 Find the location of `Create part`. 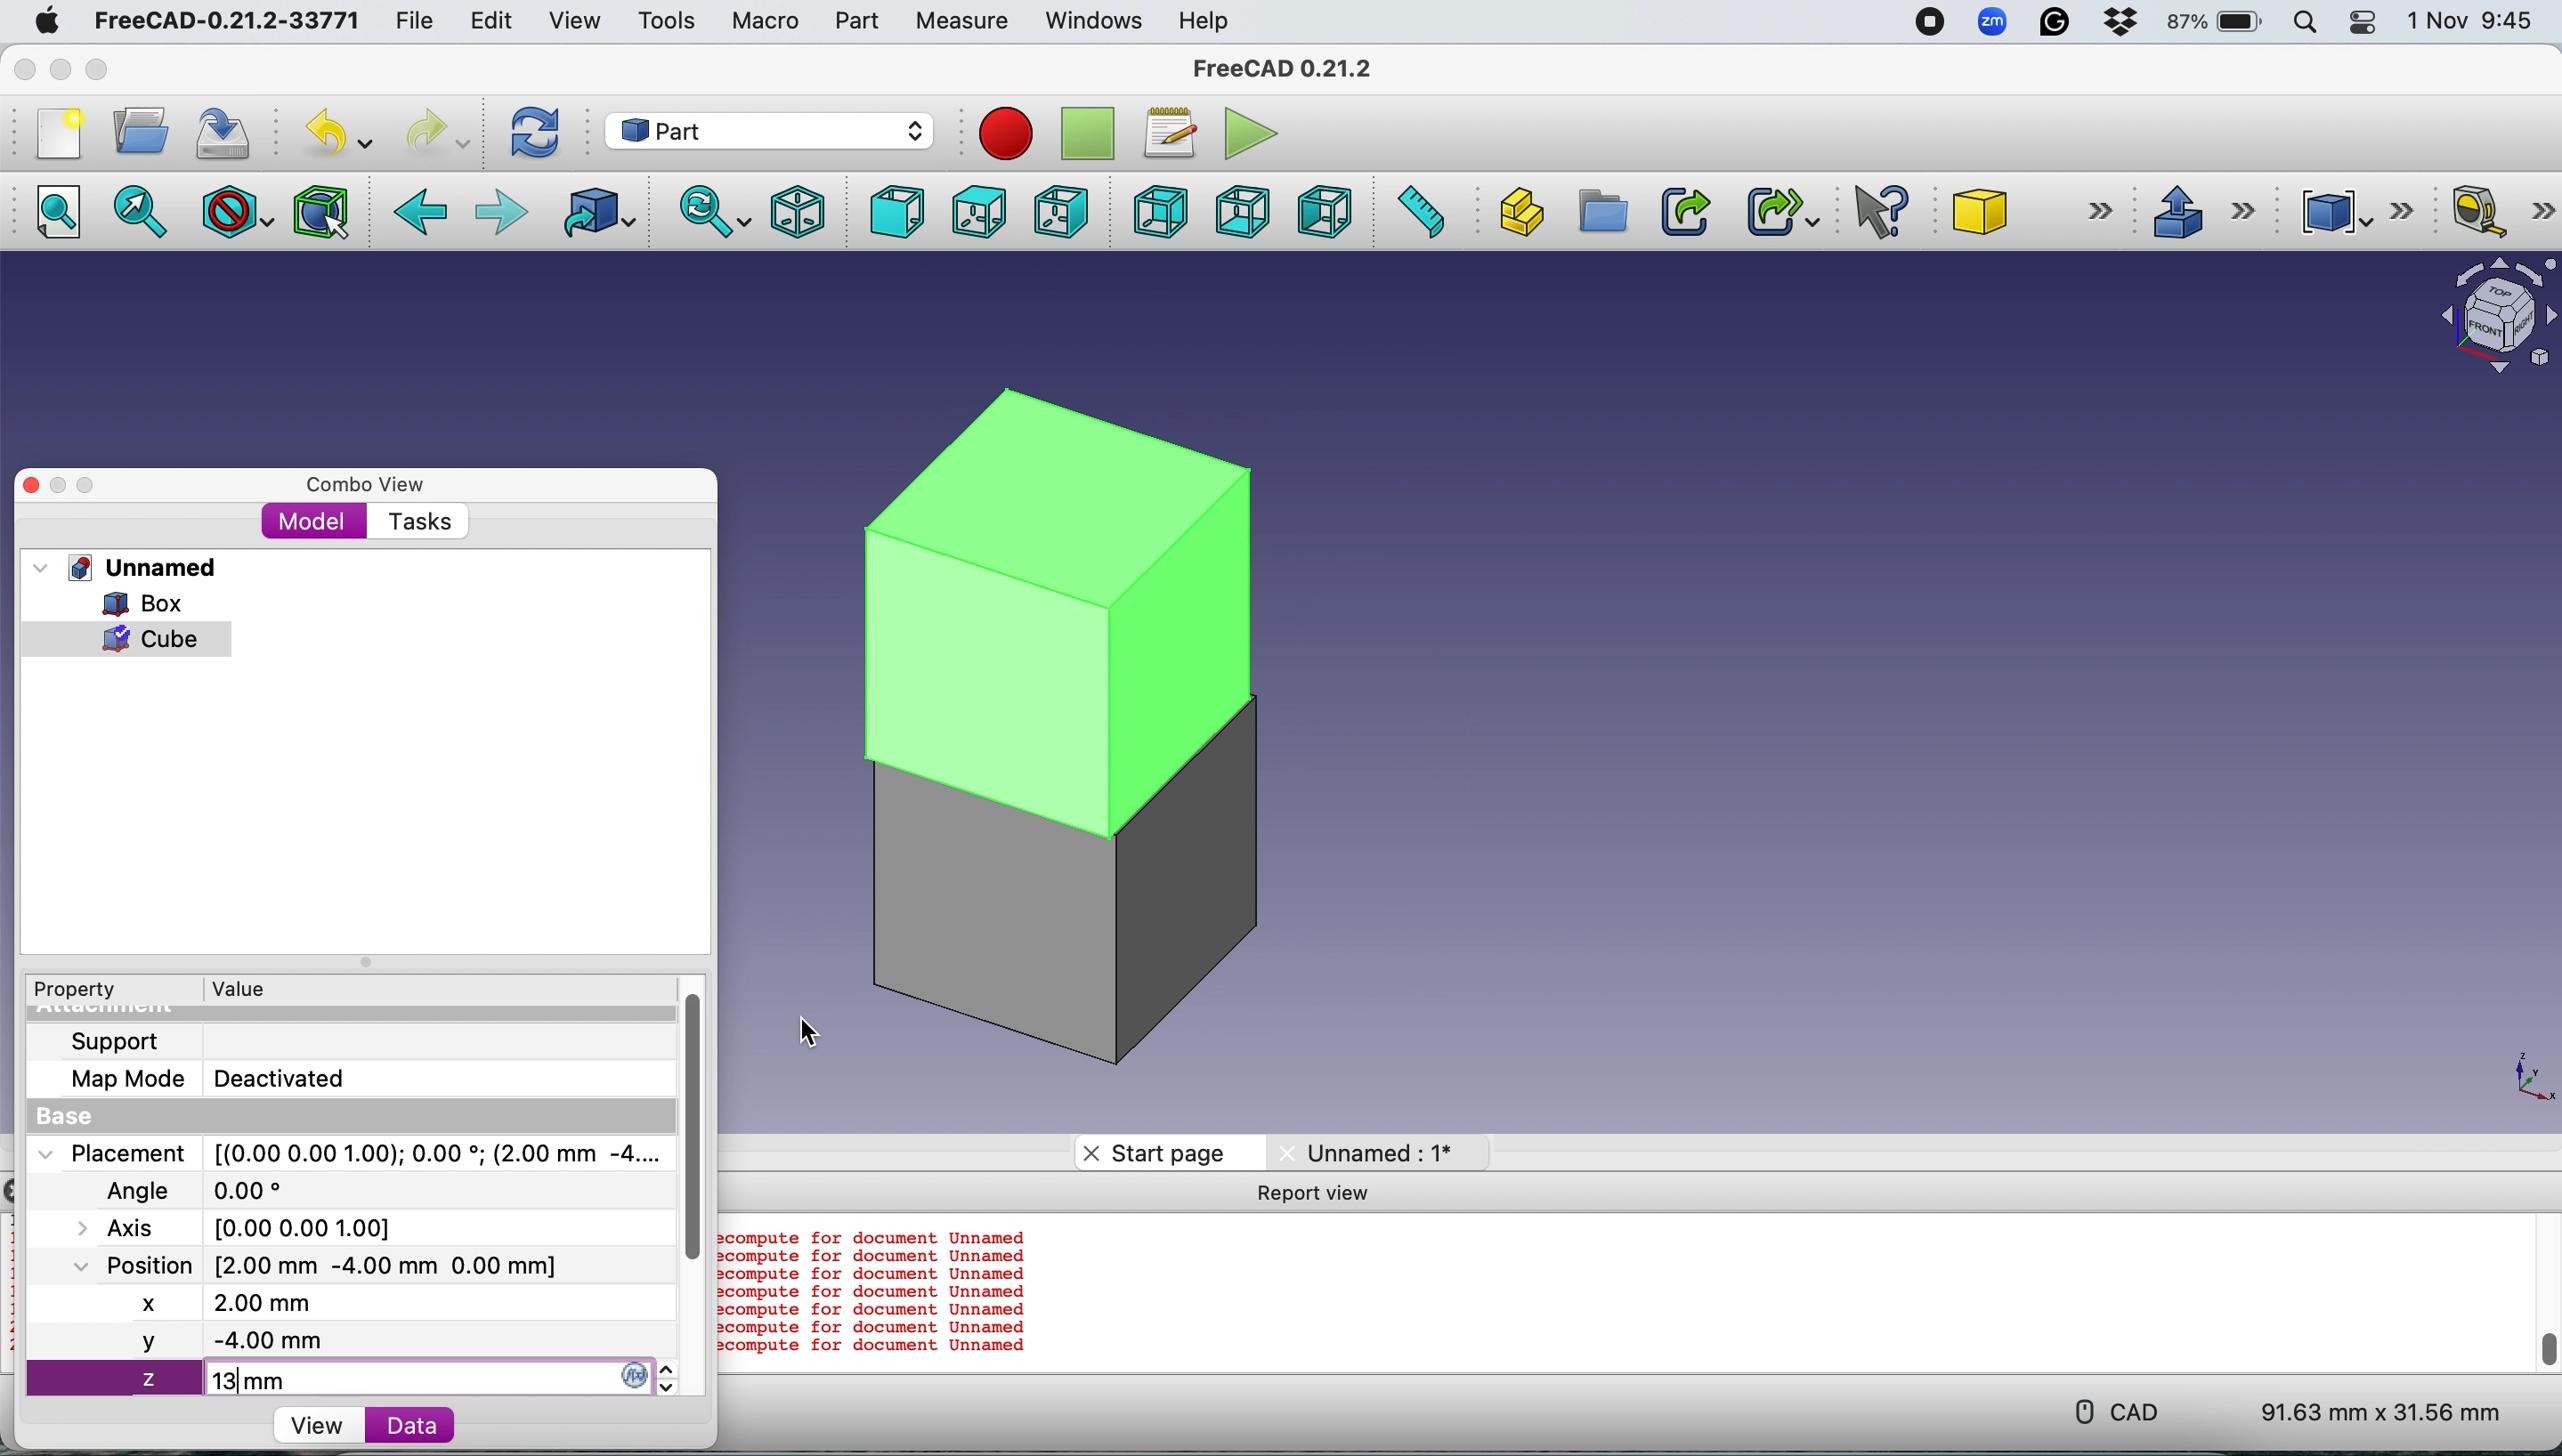

Create part is located at coordinates (1515, 211).